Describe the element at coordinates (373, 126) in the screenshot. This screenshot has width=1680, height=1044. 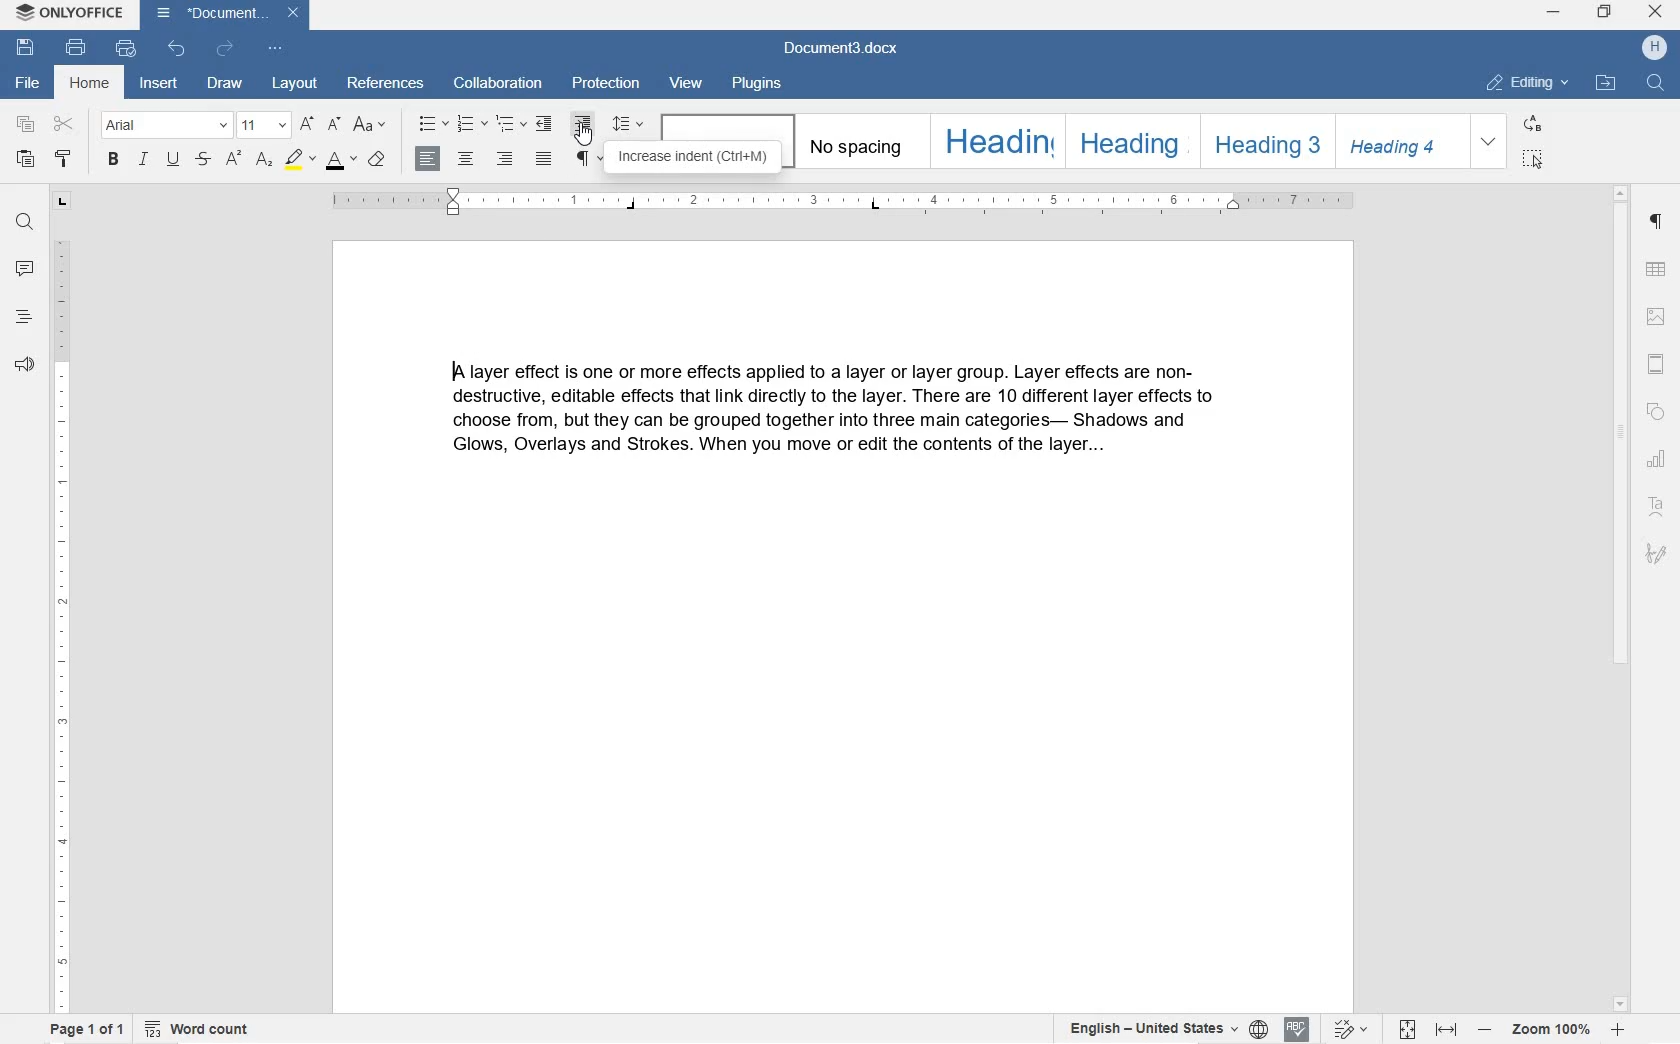
I see `CHANGE CASE` at that location.